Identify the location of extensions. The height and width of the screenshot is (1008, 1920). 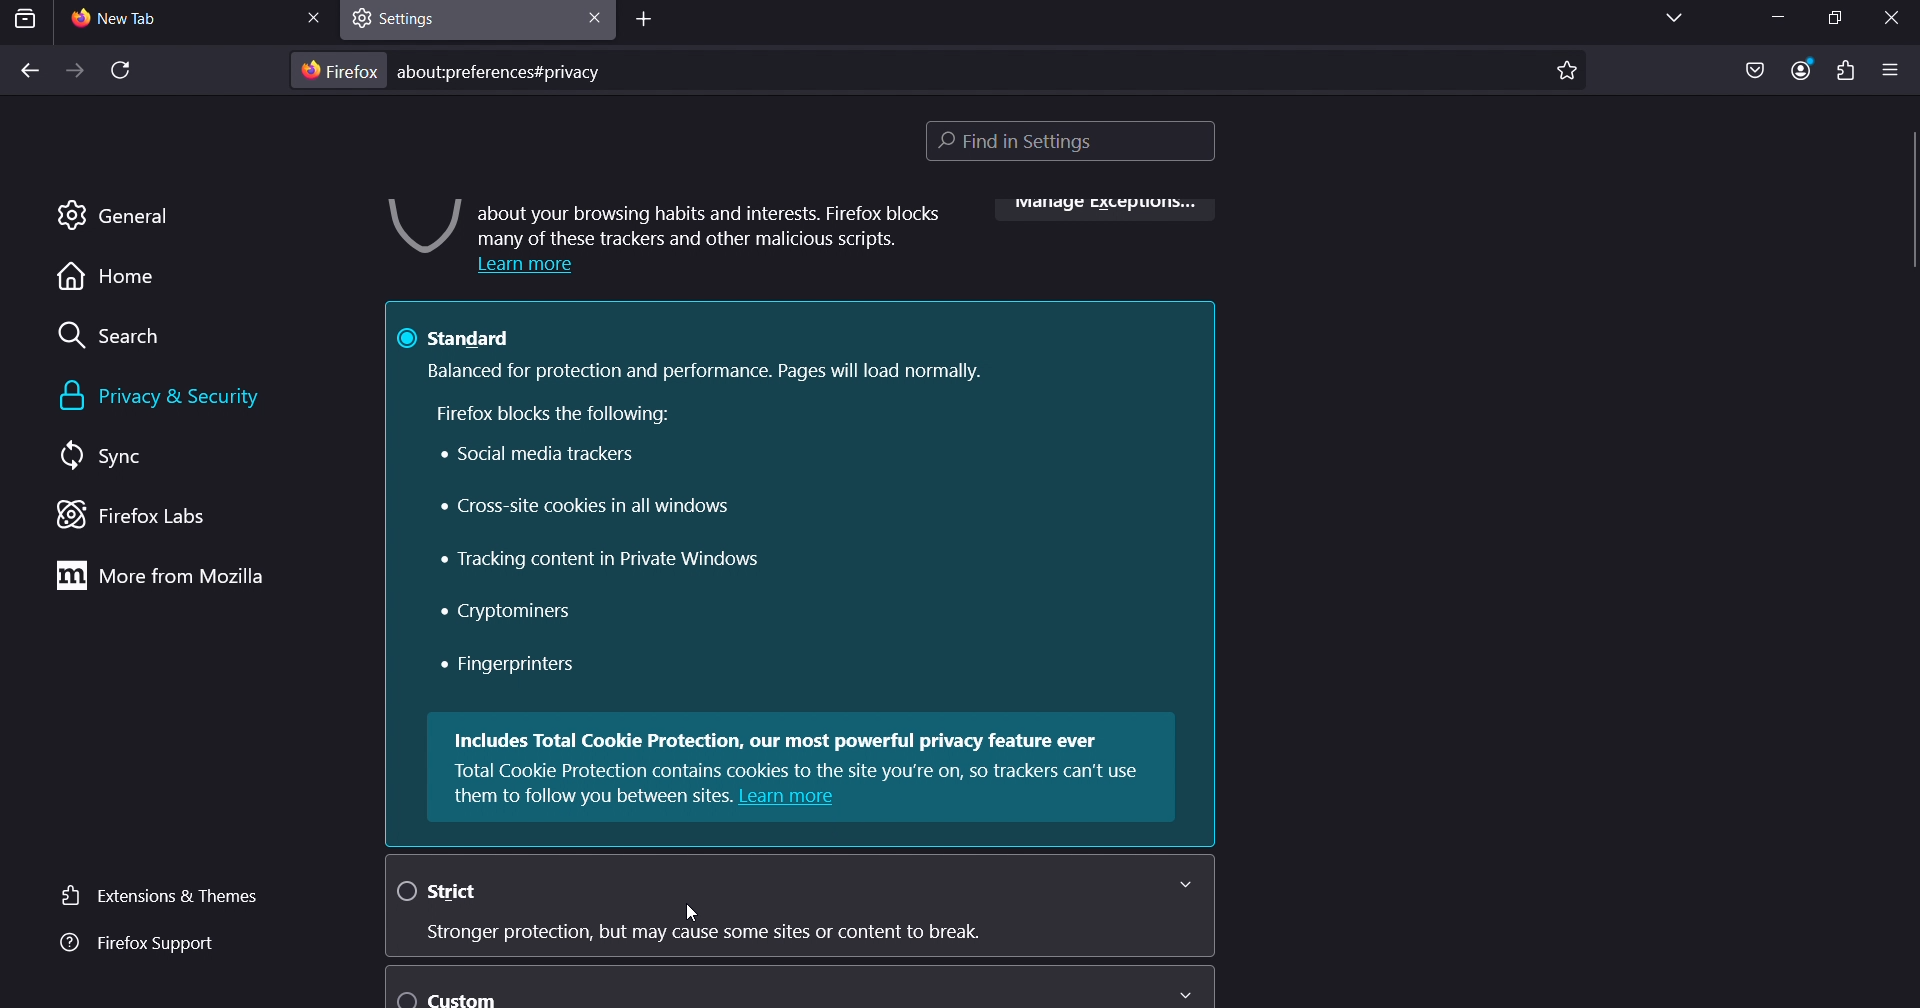
(1842, 71).